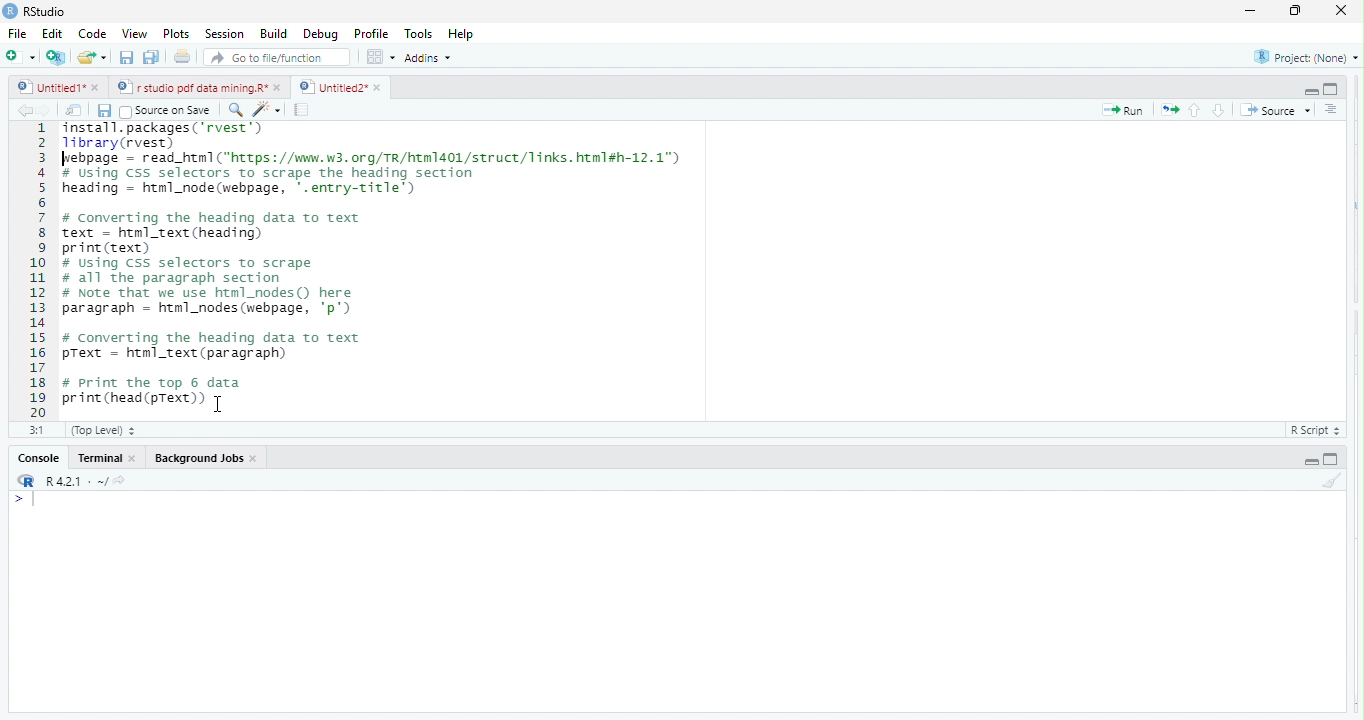  I want to click on  Untitied1", so click(47, 87).